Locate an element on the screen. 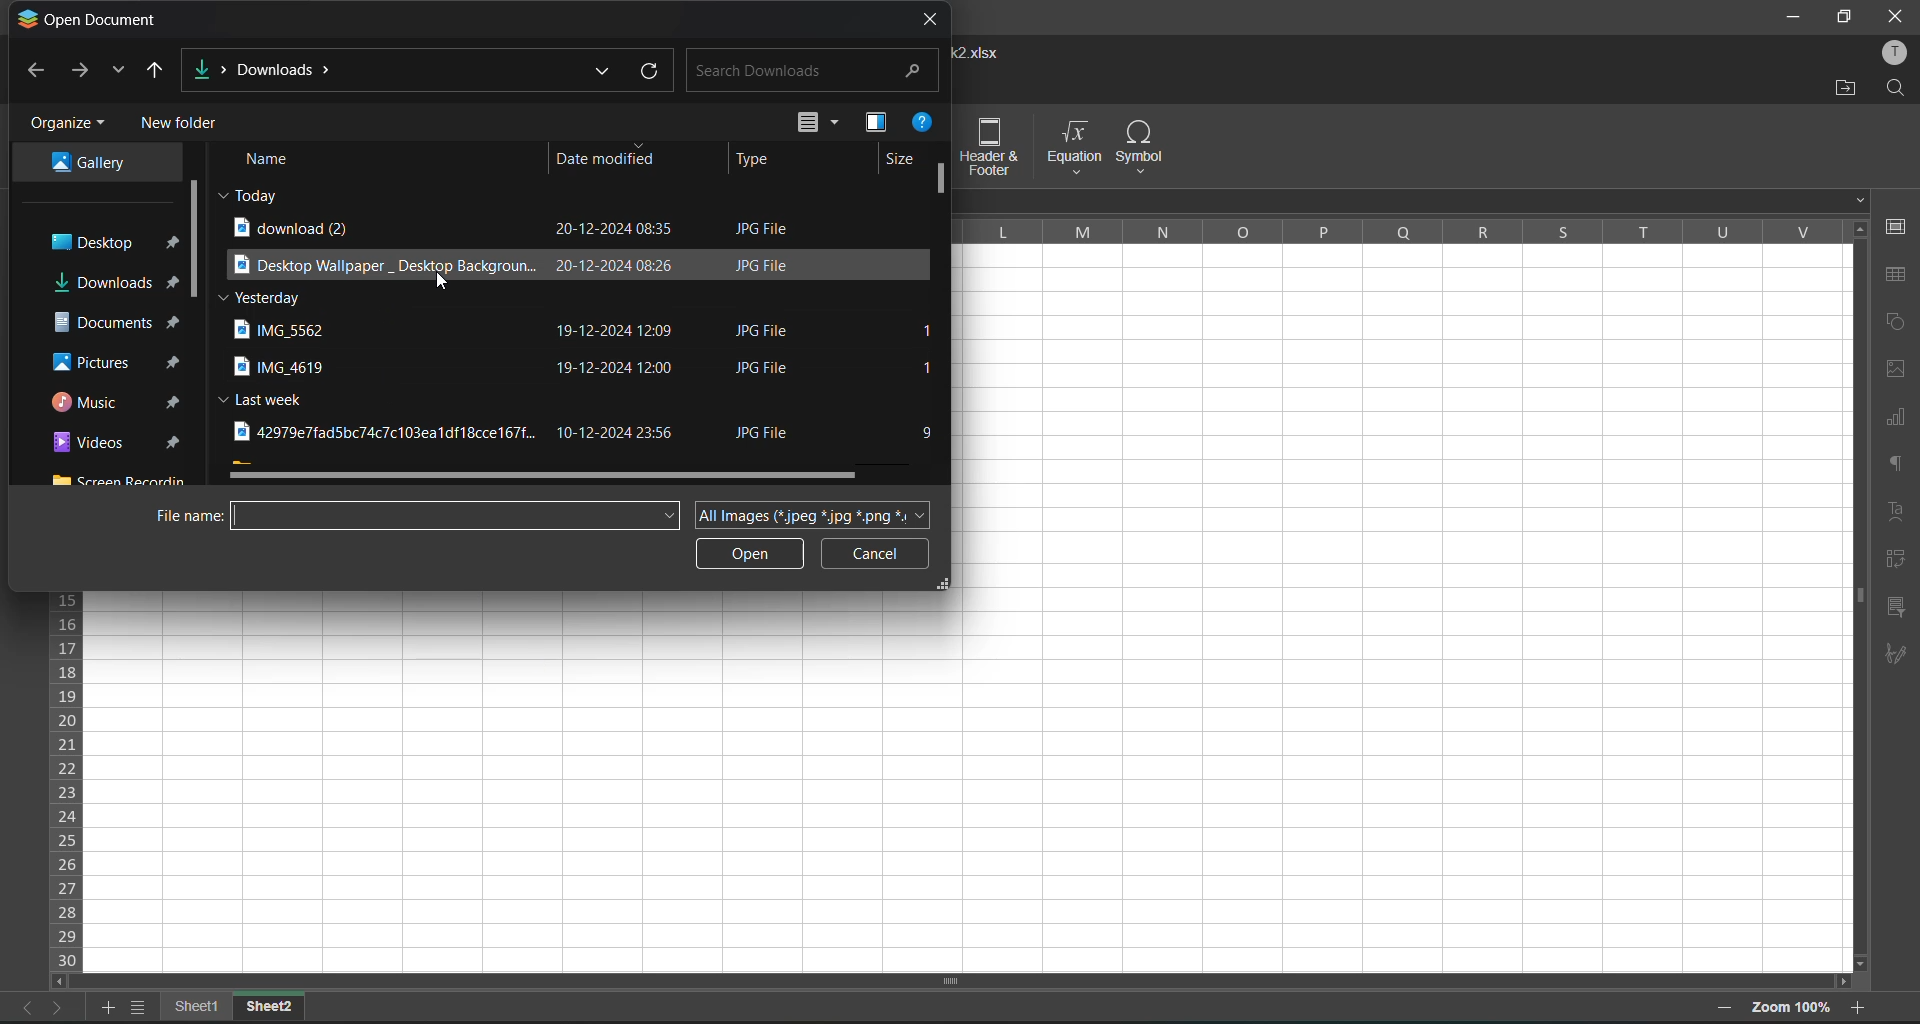 This screenshot has height=1024, width=1920. paragraph is located at coordinates (1900, 470).